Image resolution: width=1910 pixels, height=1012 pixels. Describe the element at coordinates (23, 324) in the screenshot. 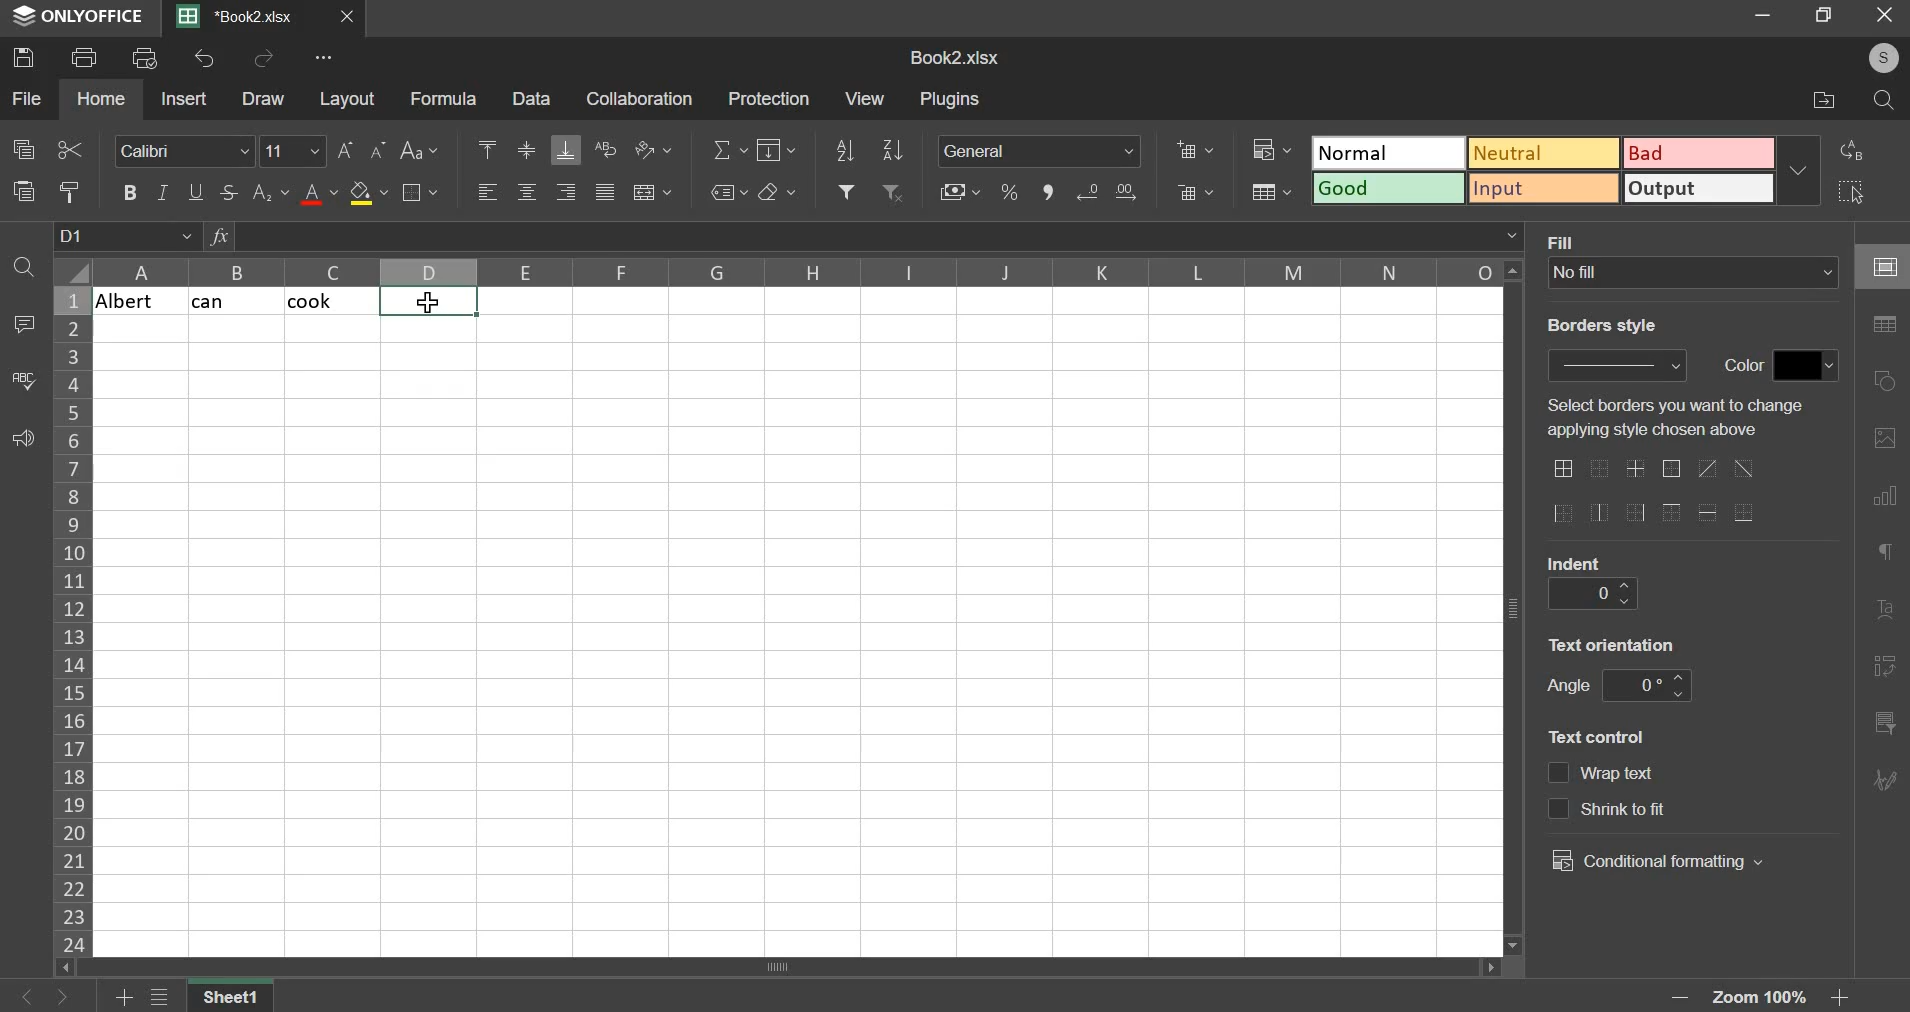

I see `comment` at that location.